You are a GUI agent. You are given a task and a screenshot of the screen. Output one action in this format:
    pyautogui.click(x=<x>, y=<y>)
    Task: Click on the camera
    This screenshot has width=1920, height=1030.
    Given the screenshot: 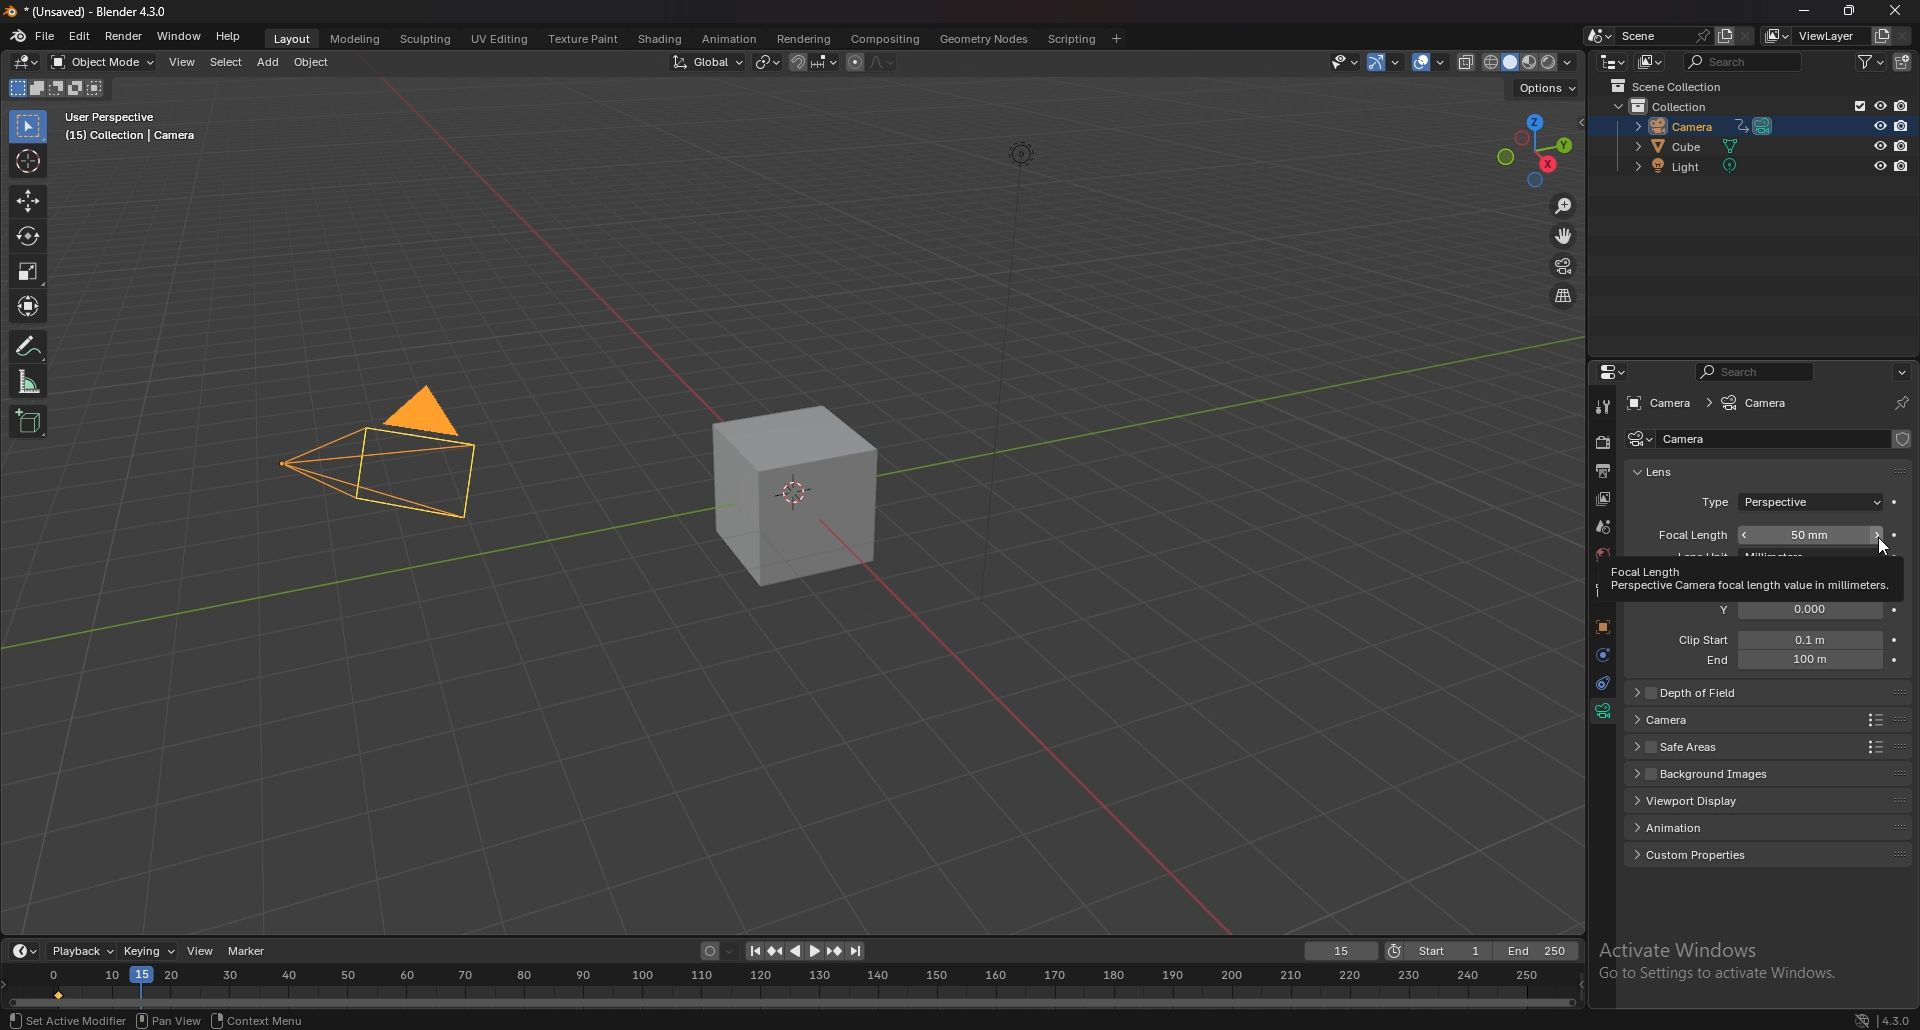 What is the action you would take?
    pyautogui.click(x=1660, y=403)
    